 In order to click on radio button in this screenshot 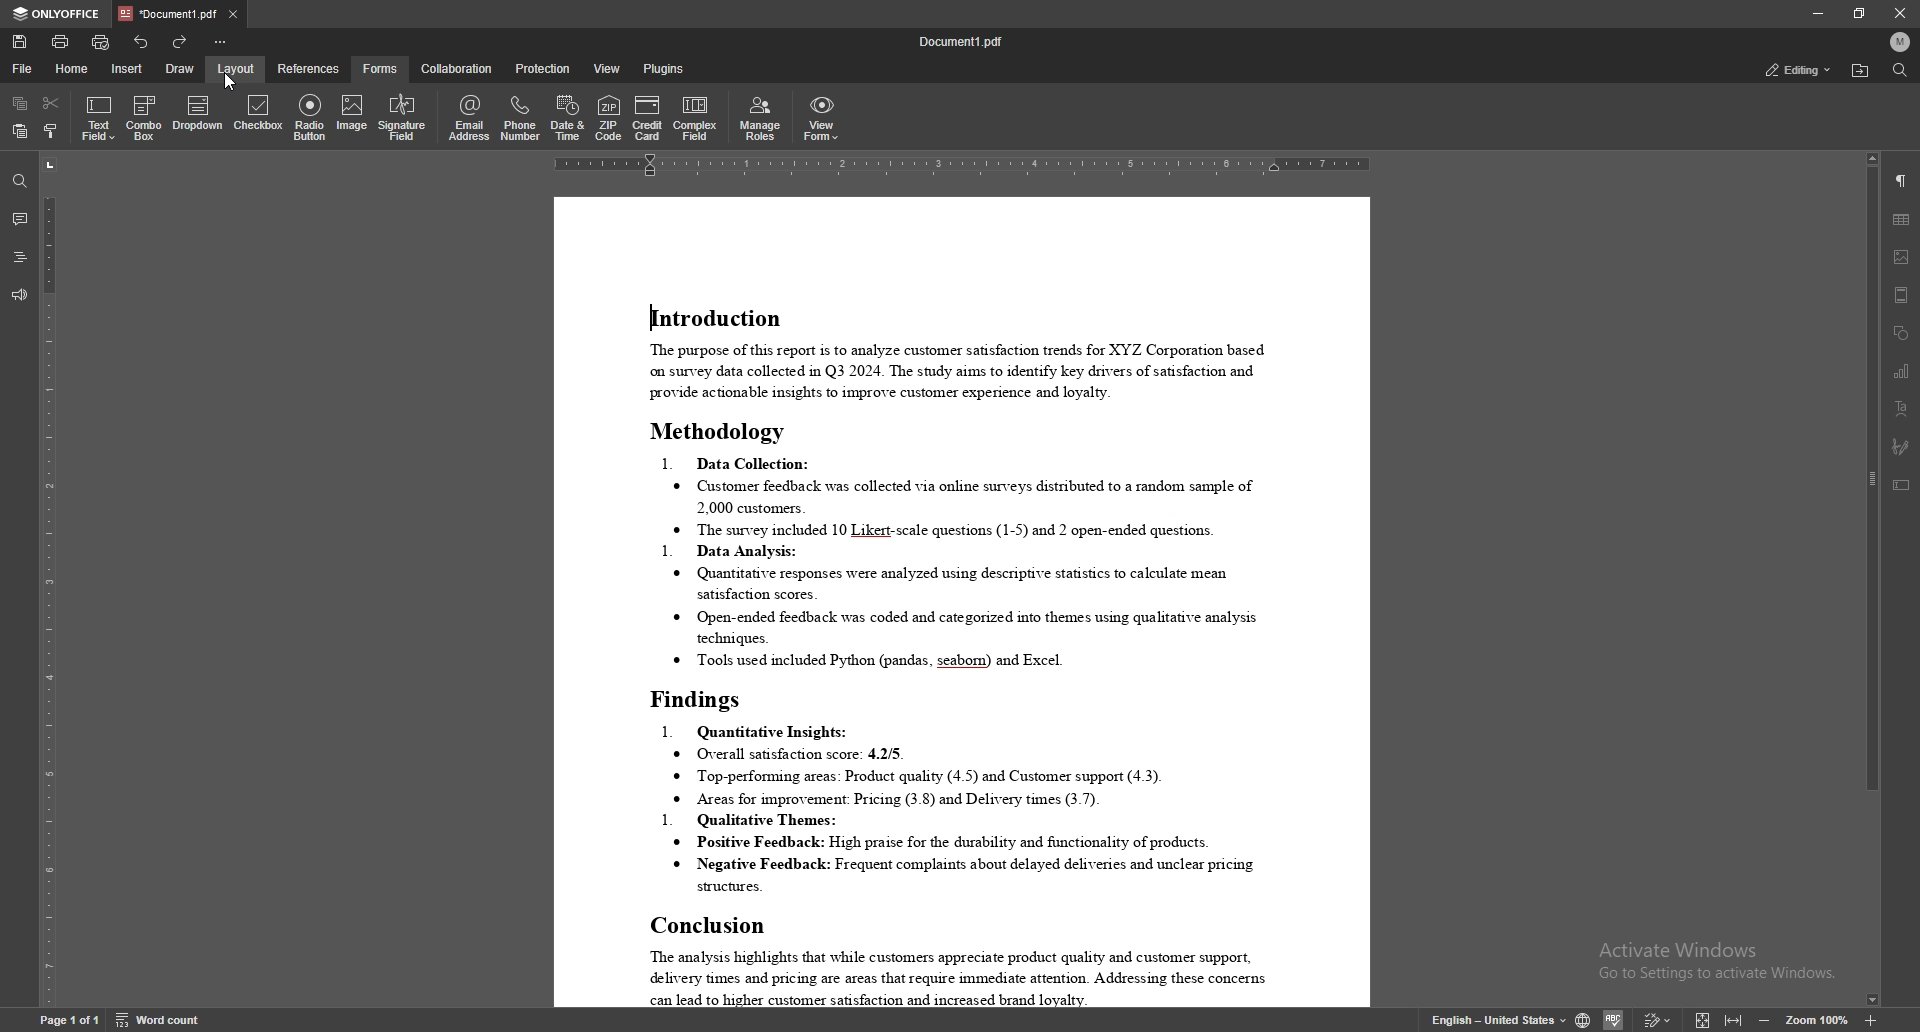, I will do `click(311, 119)`.